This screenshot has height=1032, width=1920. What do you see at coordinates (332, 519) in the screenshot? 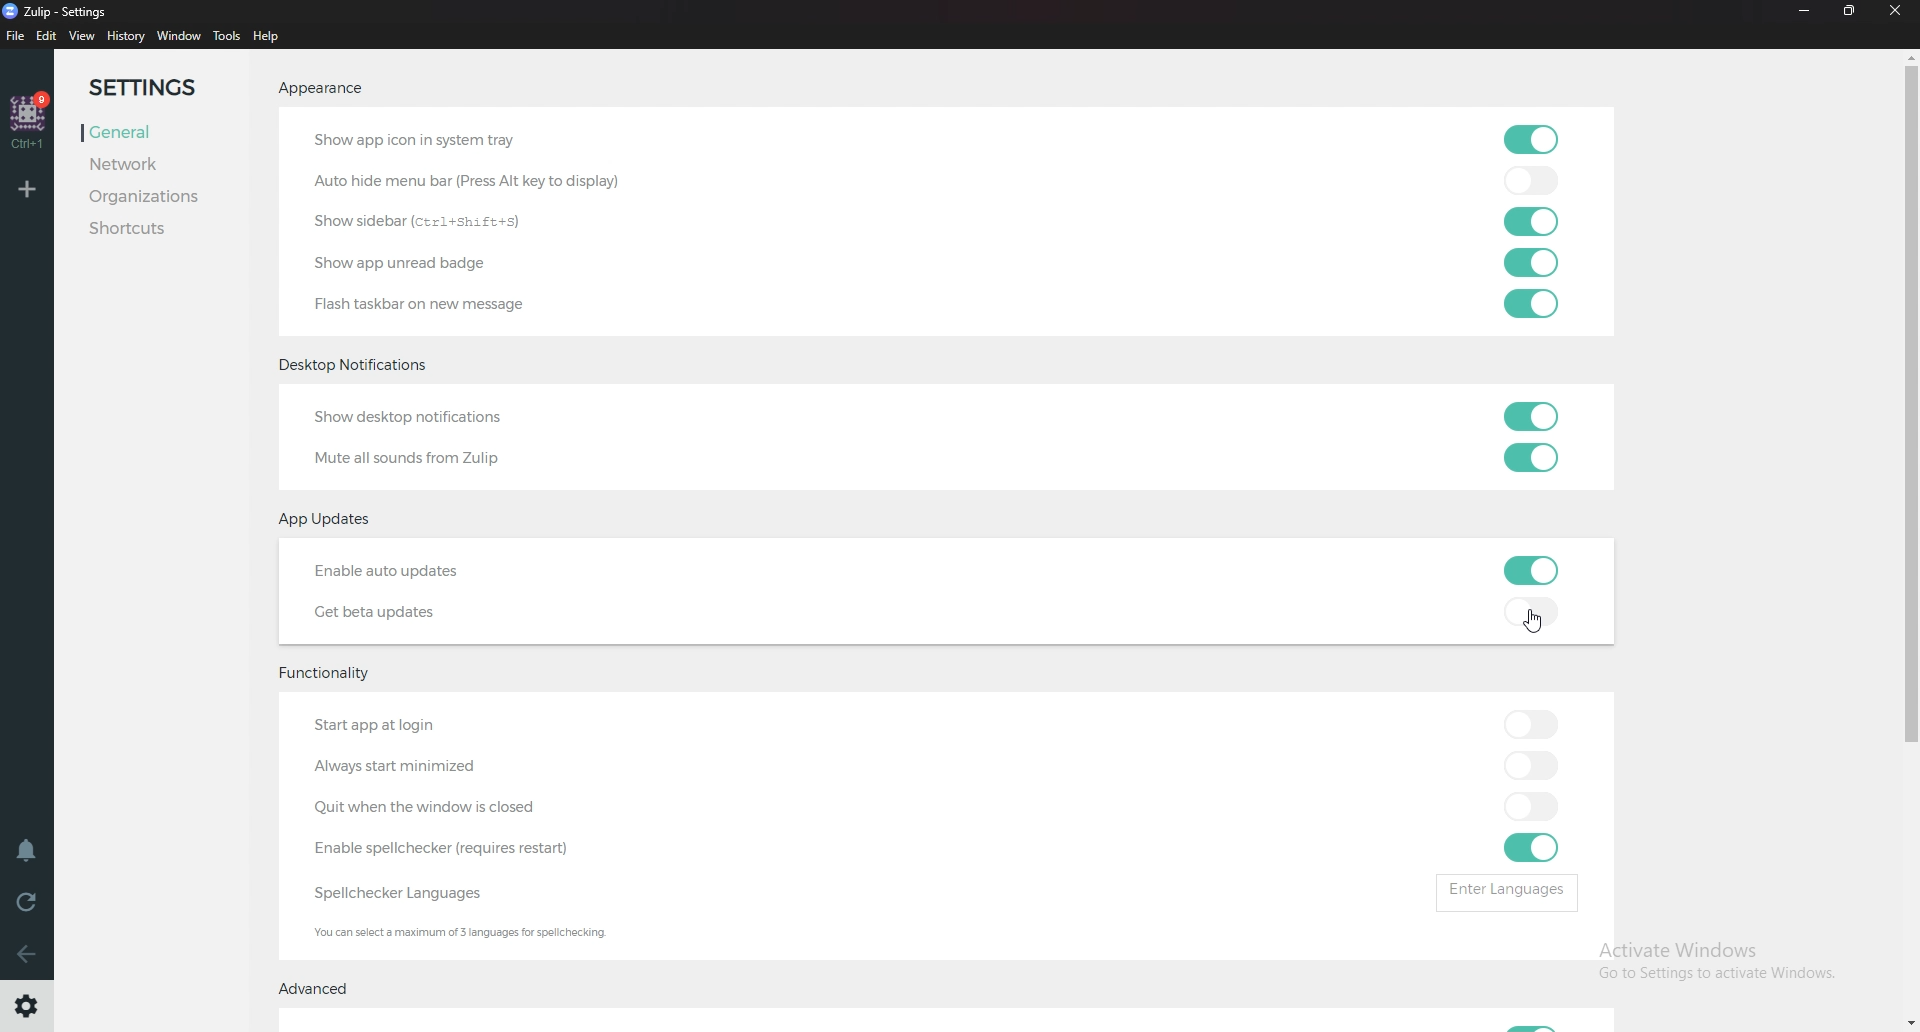
I see `App updates` at bounding box center [332, 519].